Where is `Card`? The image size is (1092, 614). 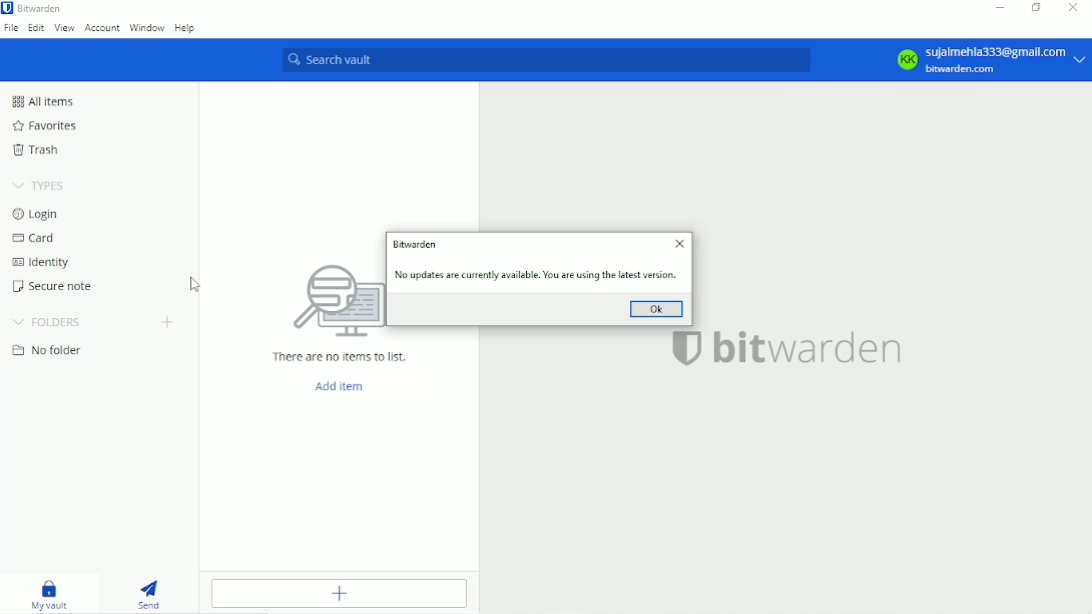 Card is located at coordinates (35, 237).